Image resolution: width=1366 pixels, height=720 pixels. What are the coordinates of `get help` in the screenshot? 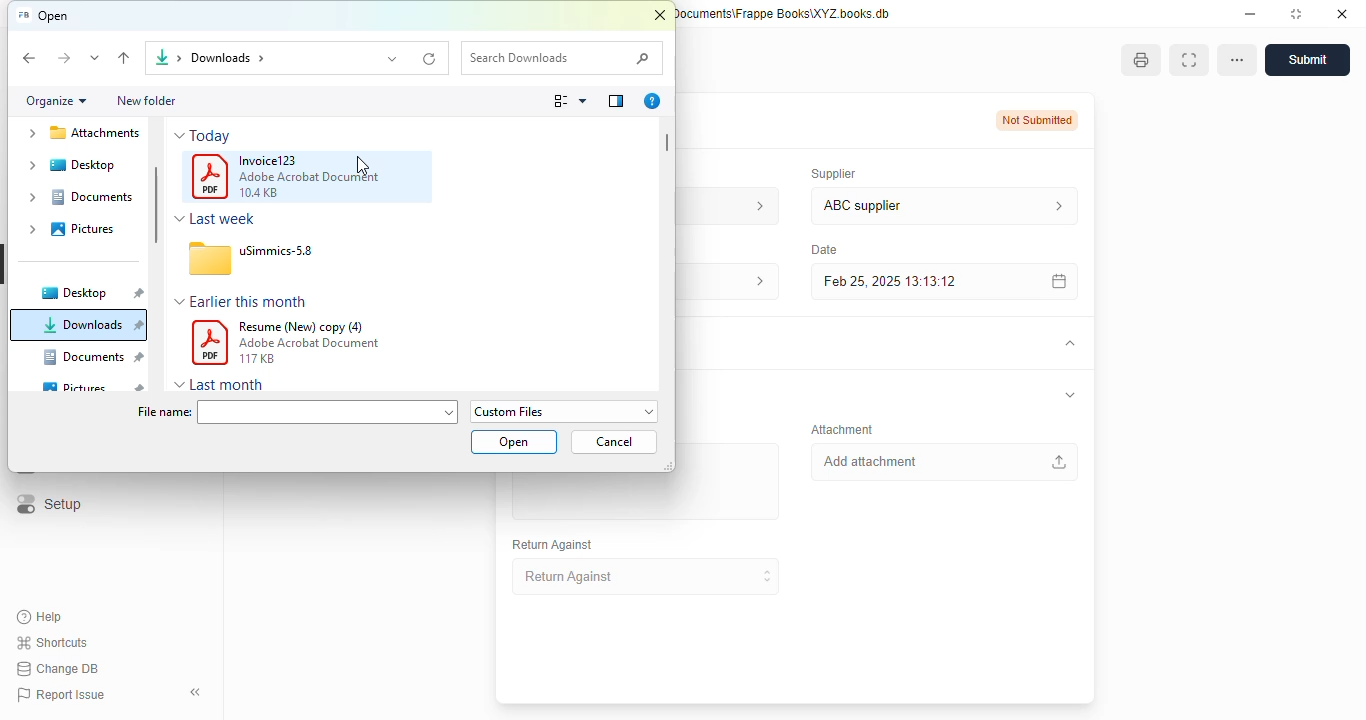 It's located at (652, 101).